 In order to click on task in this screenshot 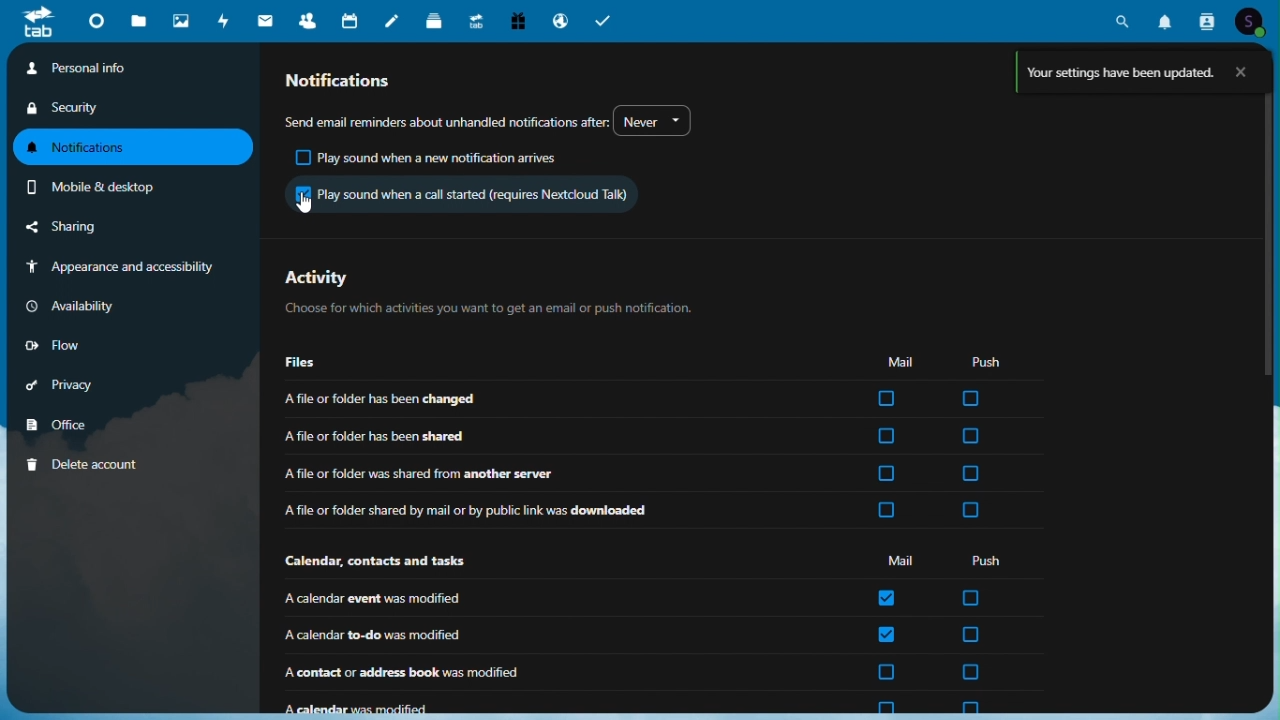, I will do `click(603, 18)`.